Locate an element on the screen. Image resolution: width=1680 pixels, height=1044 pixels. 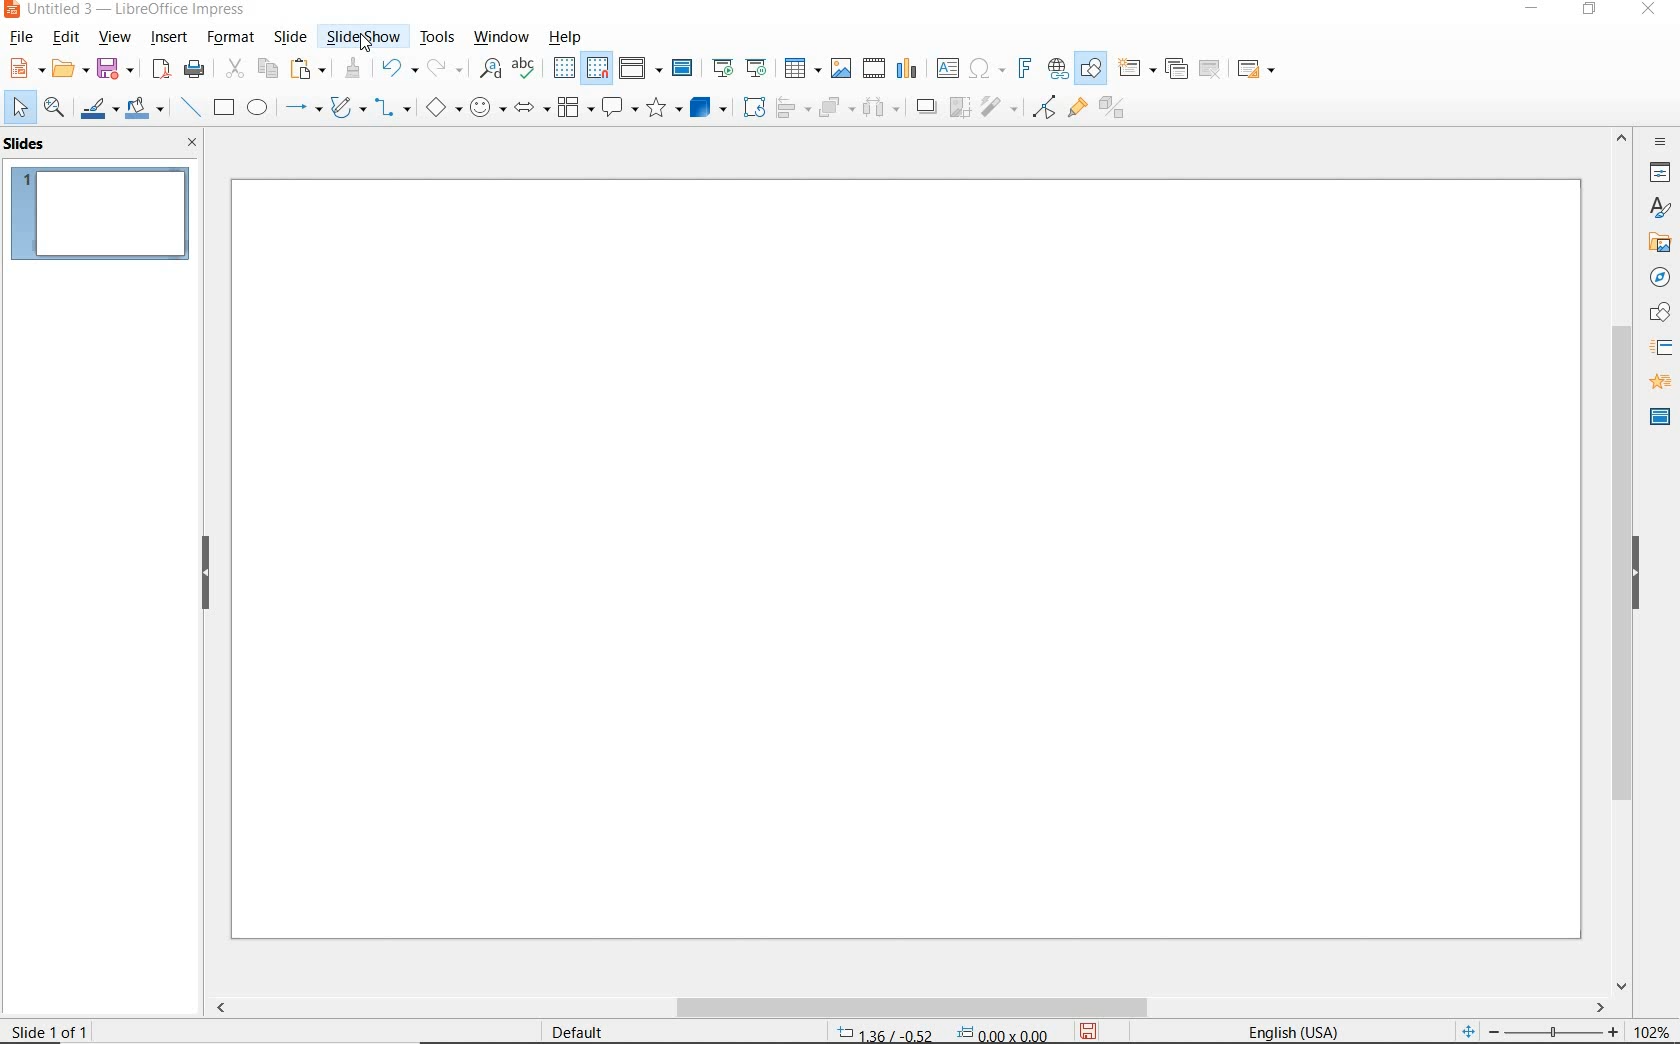
cursor is located at coordinates (366, 45).